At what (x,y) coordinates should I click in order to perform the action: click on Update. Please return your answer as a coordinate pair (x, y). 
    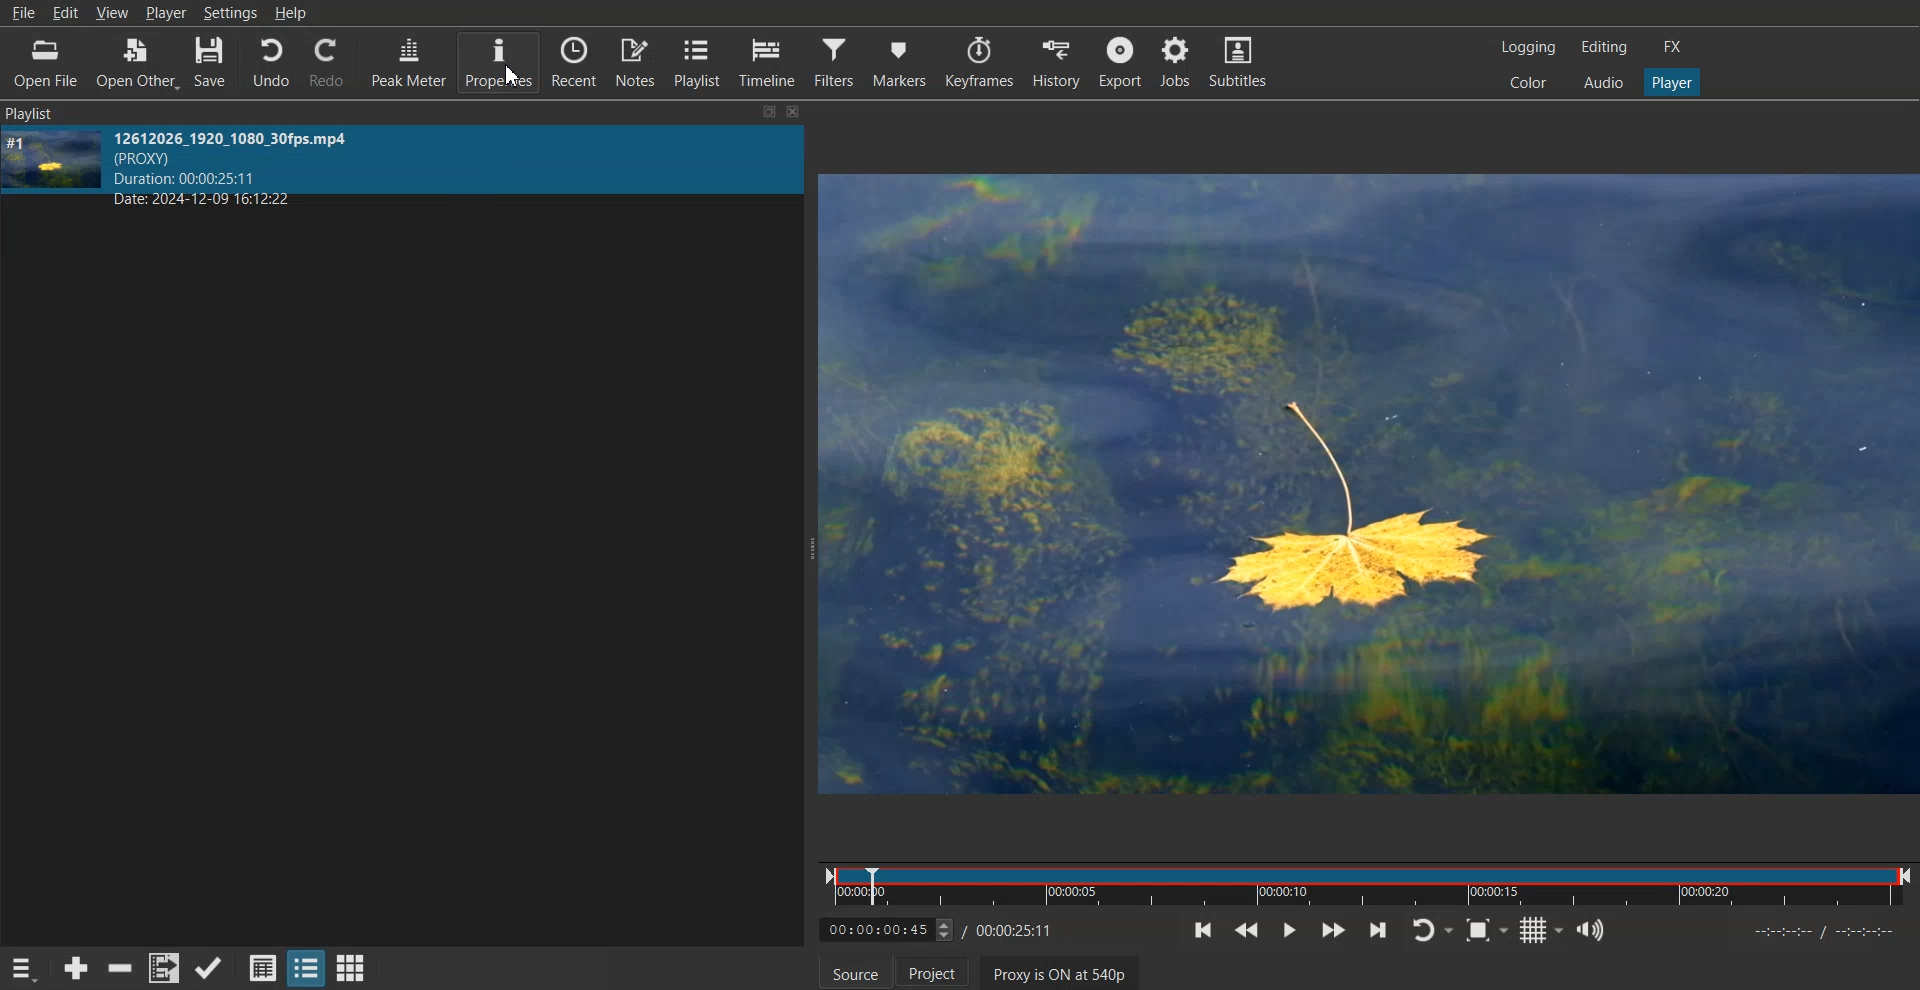
    Looking at the image, I should click on (210, 968).